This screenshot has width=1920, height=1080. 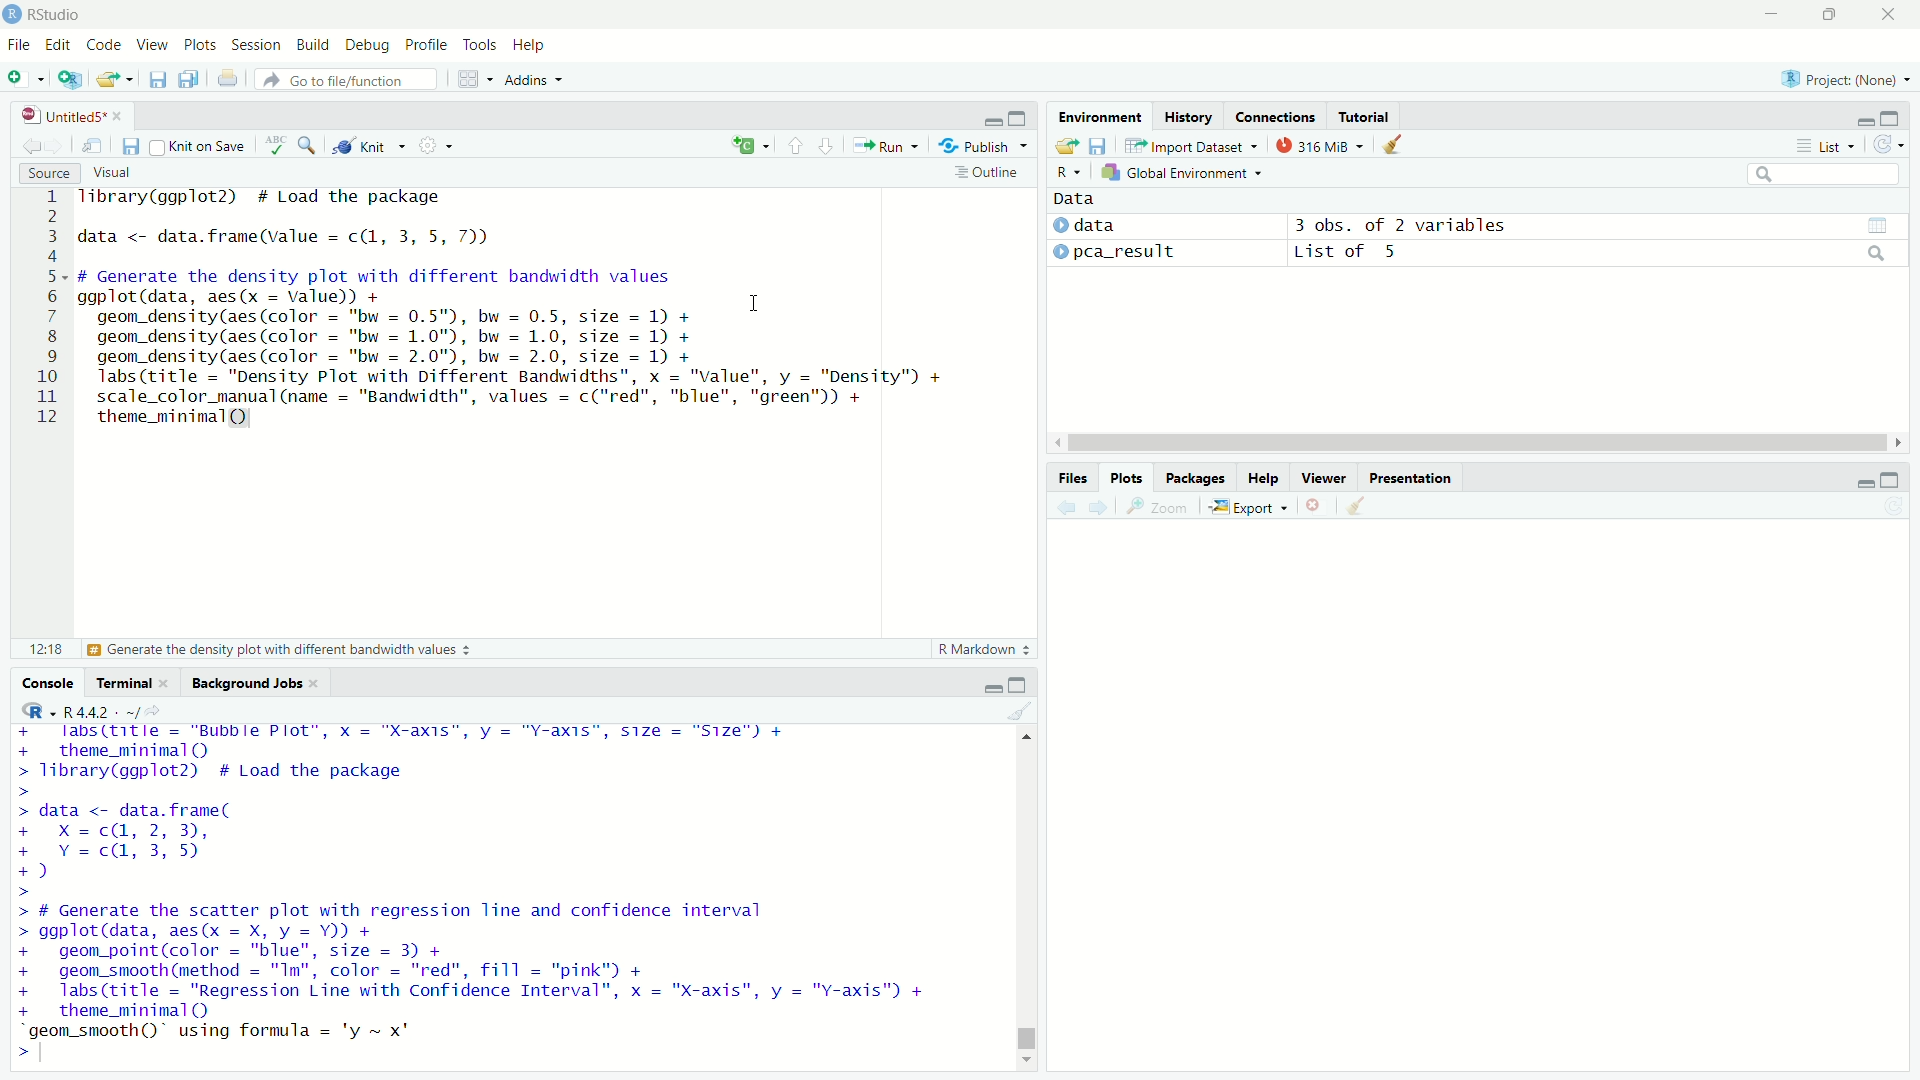 I want to click on List, so click(x=1826, y=145).